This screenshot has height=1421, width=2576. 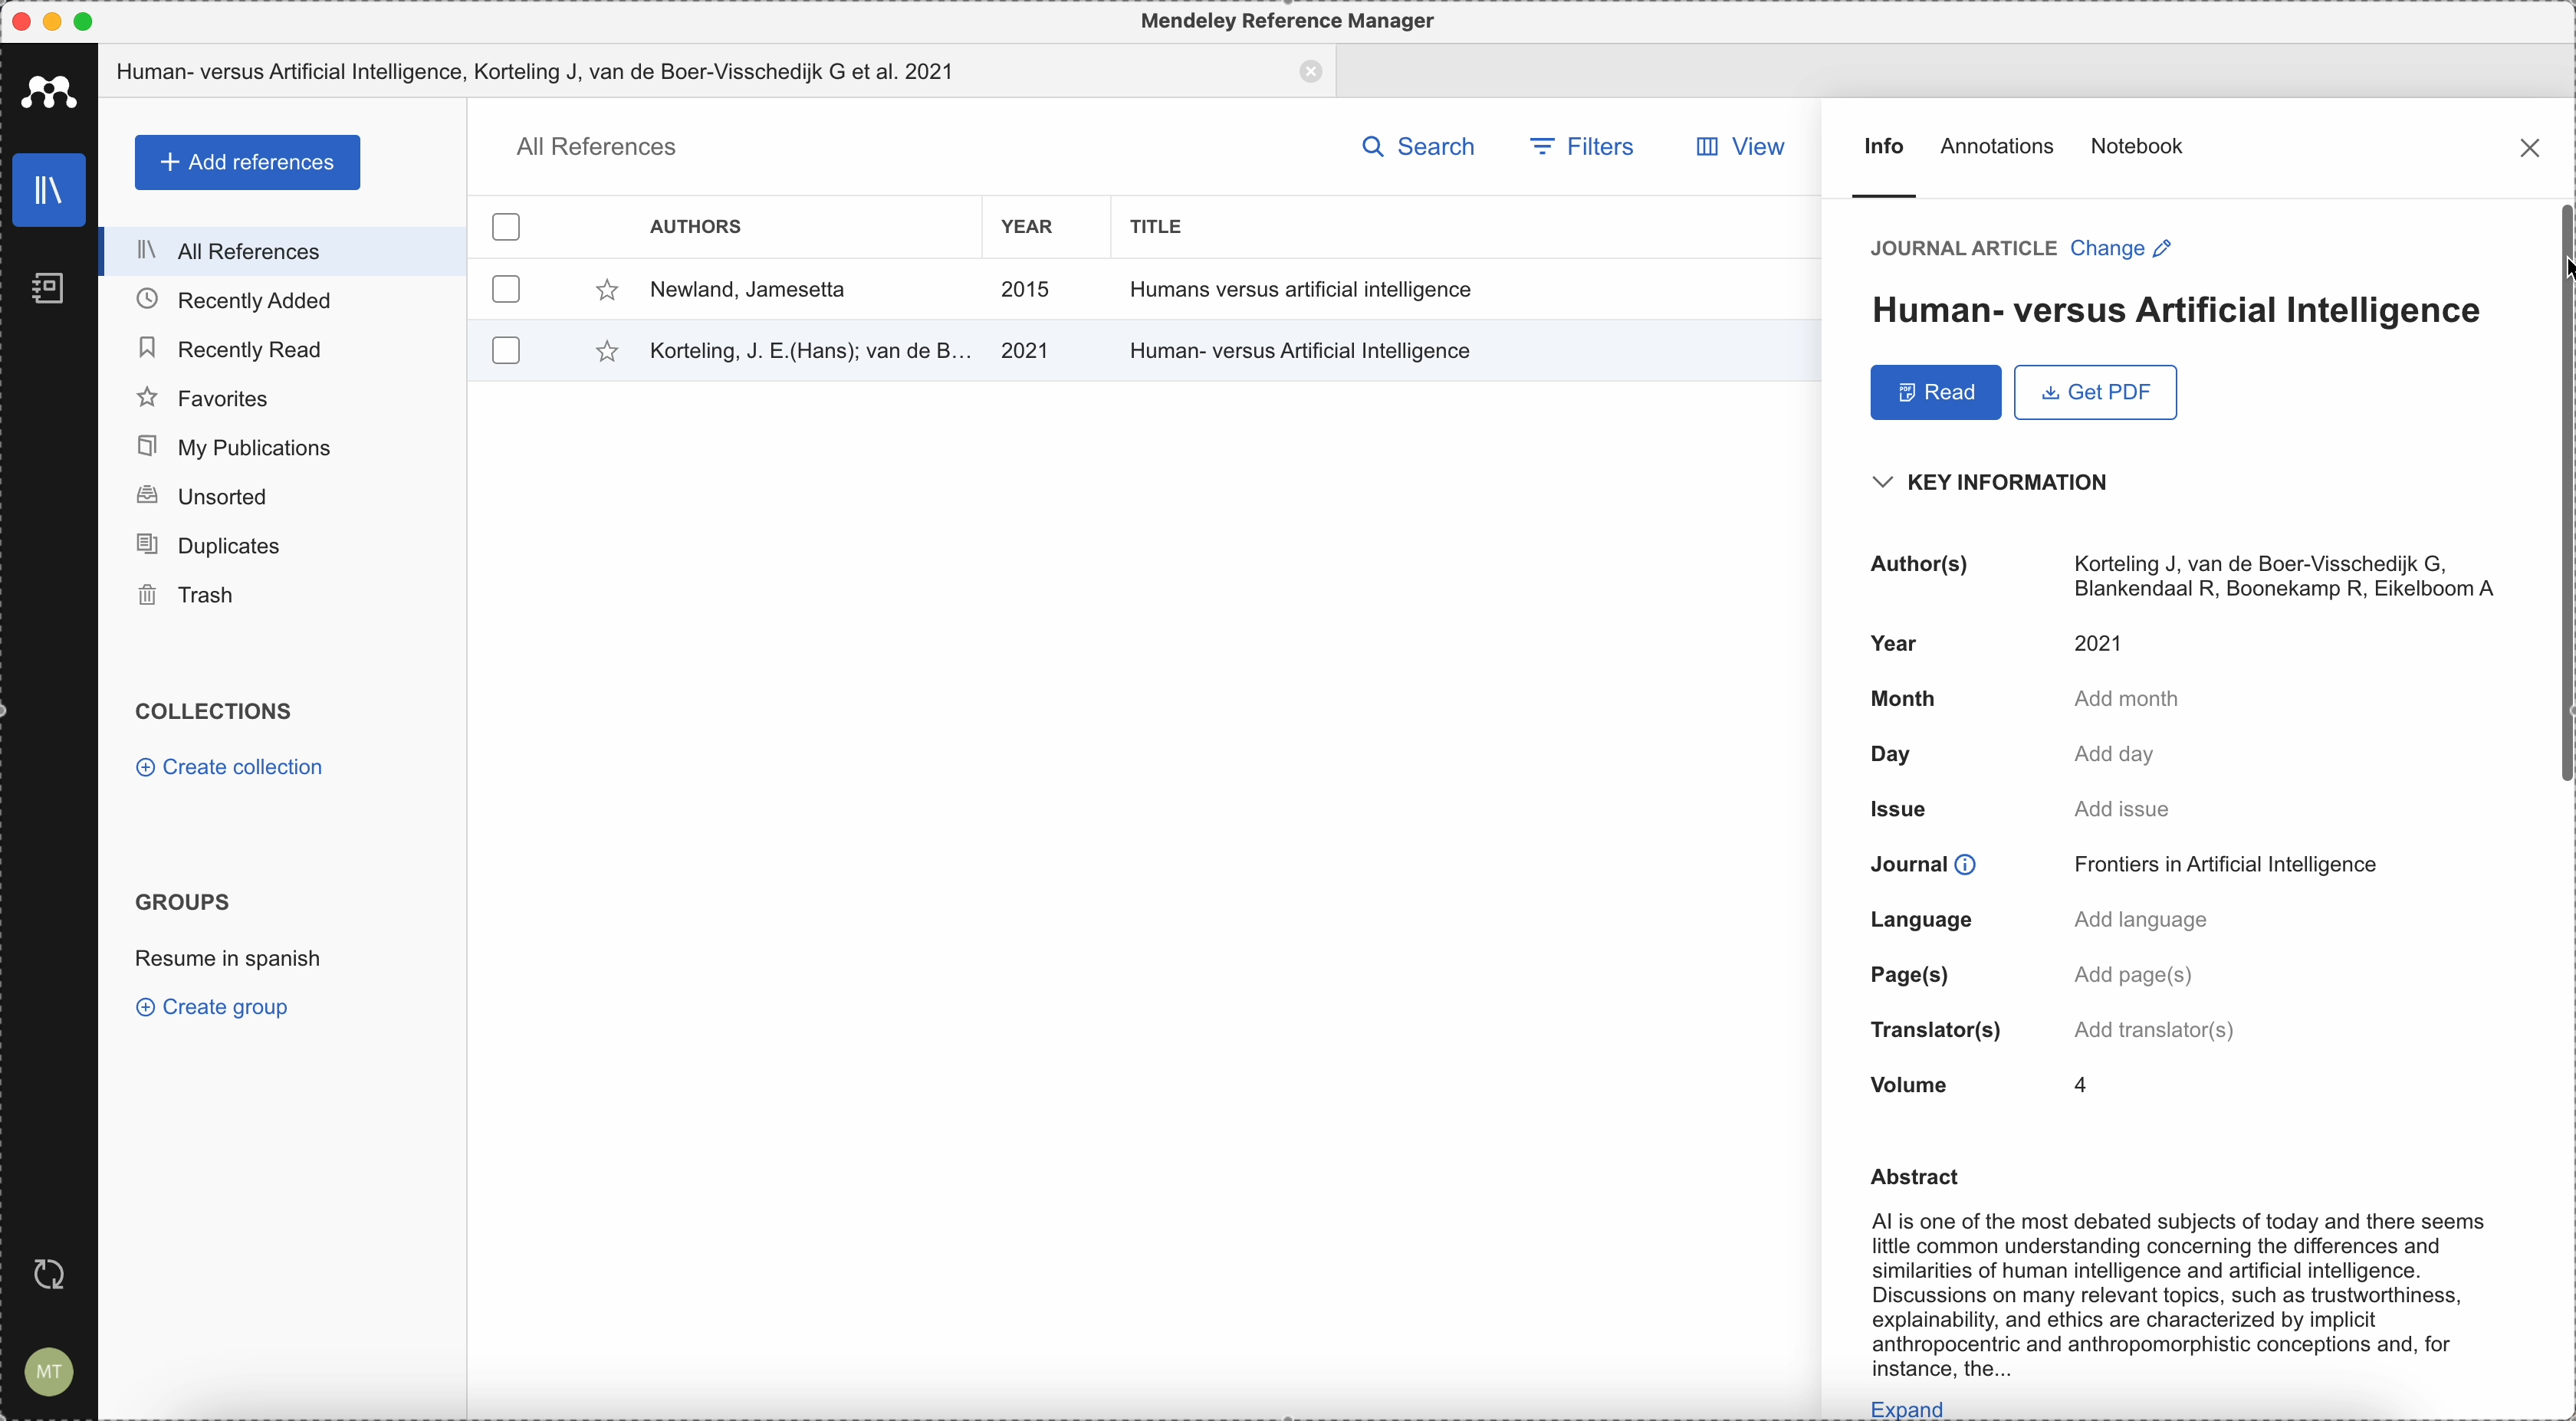 I want to click on close, so click(x=2528, y=145).